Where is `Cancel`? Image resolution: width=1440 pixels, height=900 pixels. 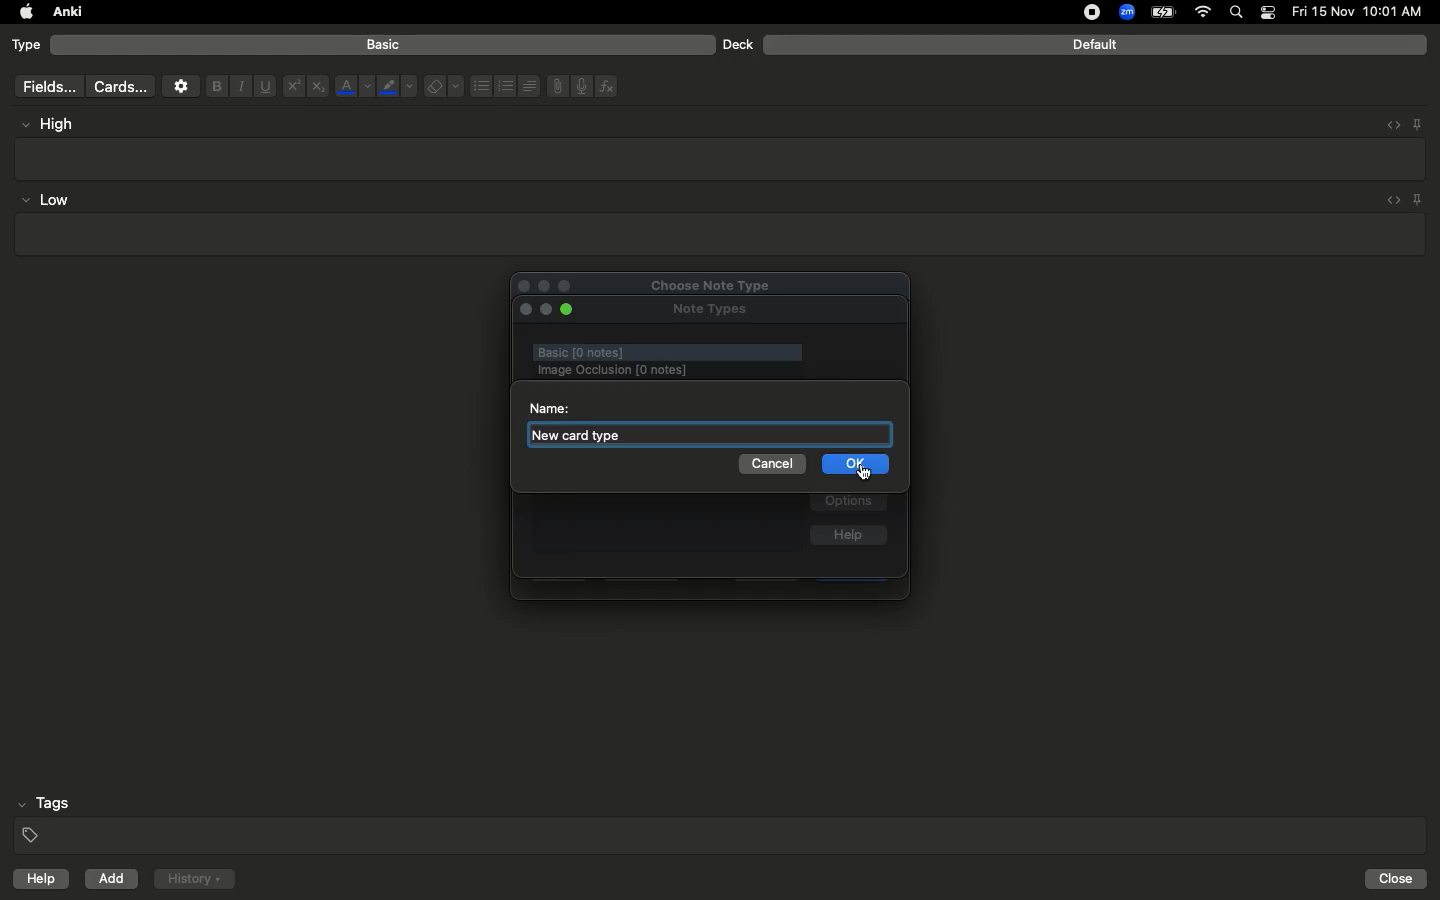
Cancel is located at coordinates (770, 464).